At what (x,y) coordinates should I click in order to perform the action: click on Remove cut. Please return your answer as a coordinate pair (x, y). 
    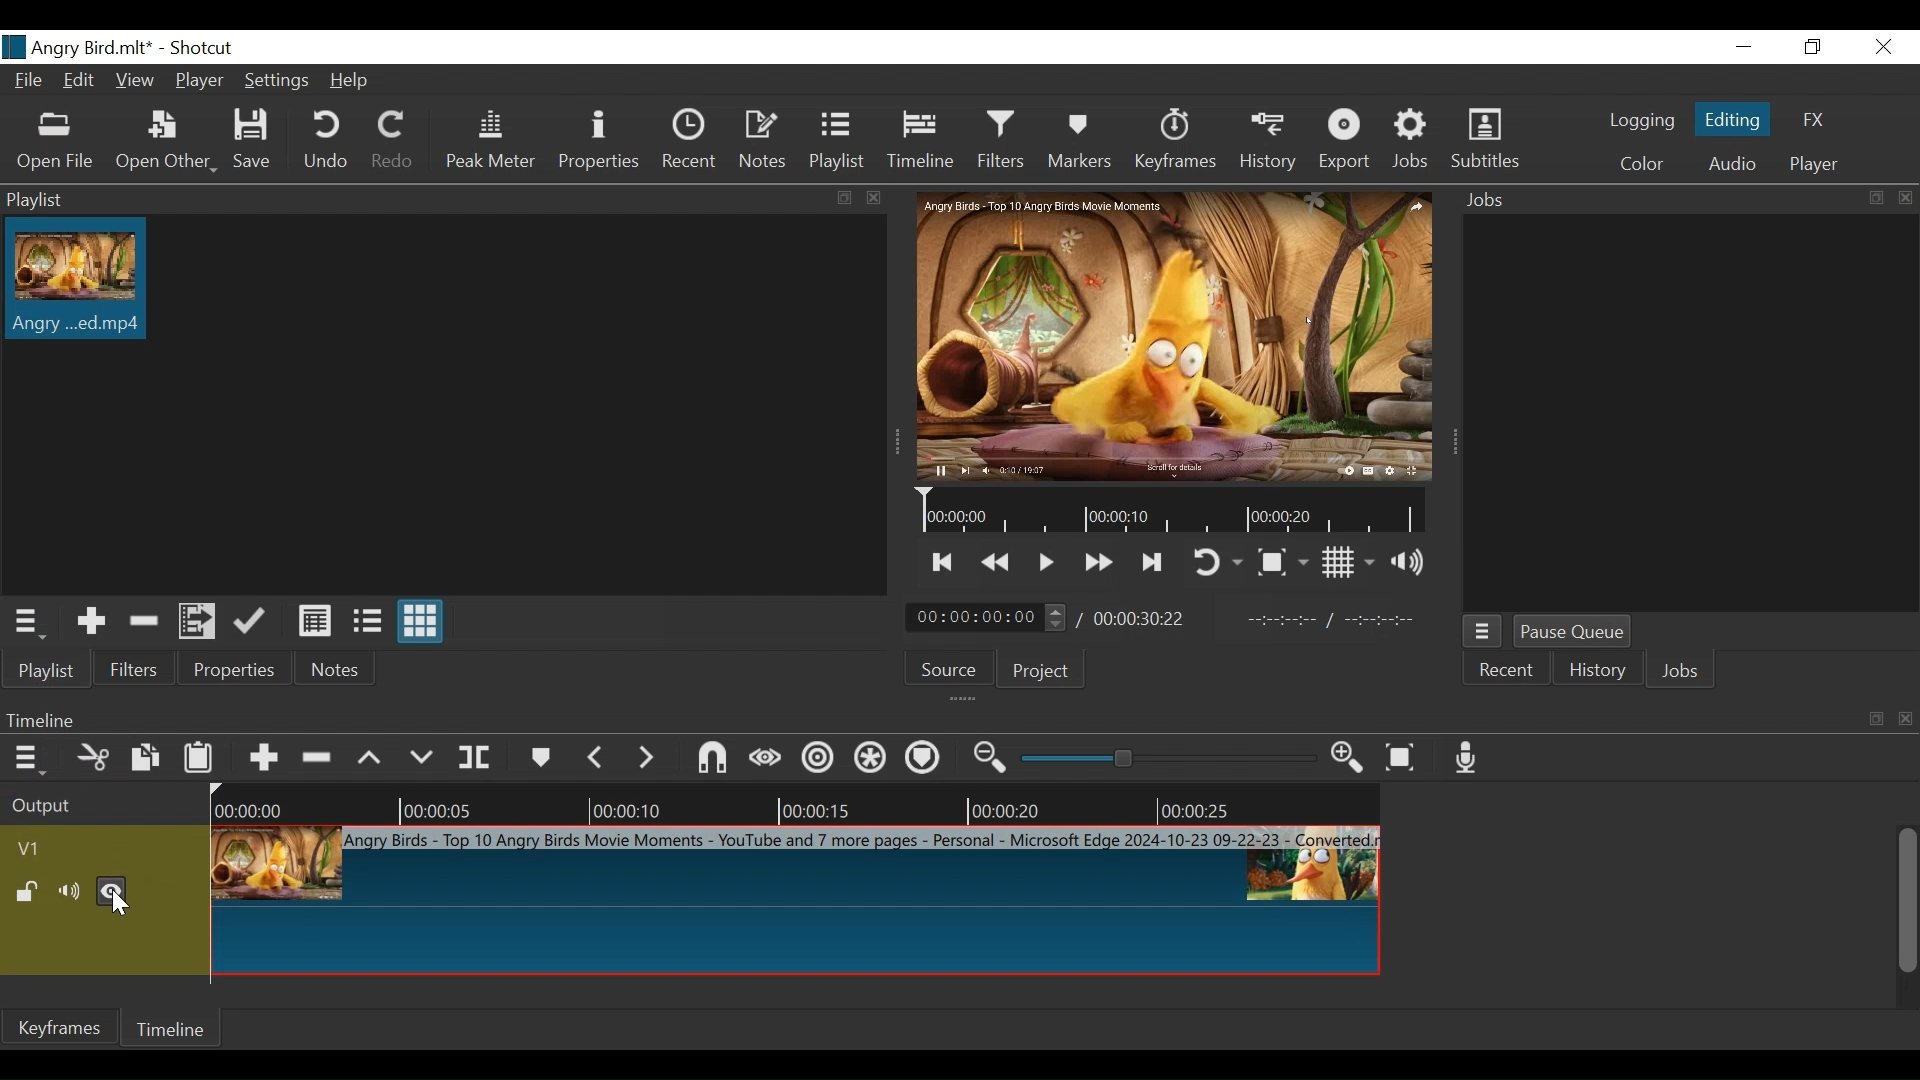
    Looking at the image, I should click on (139, 621).